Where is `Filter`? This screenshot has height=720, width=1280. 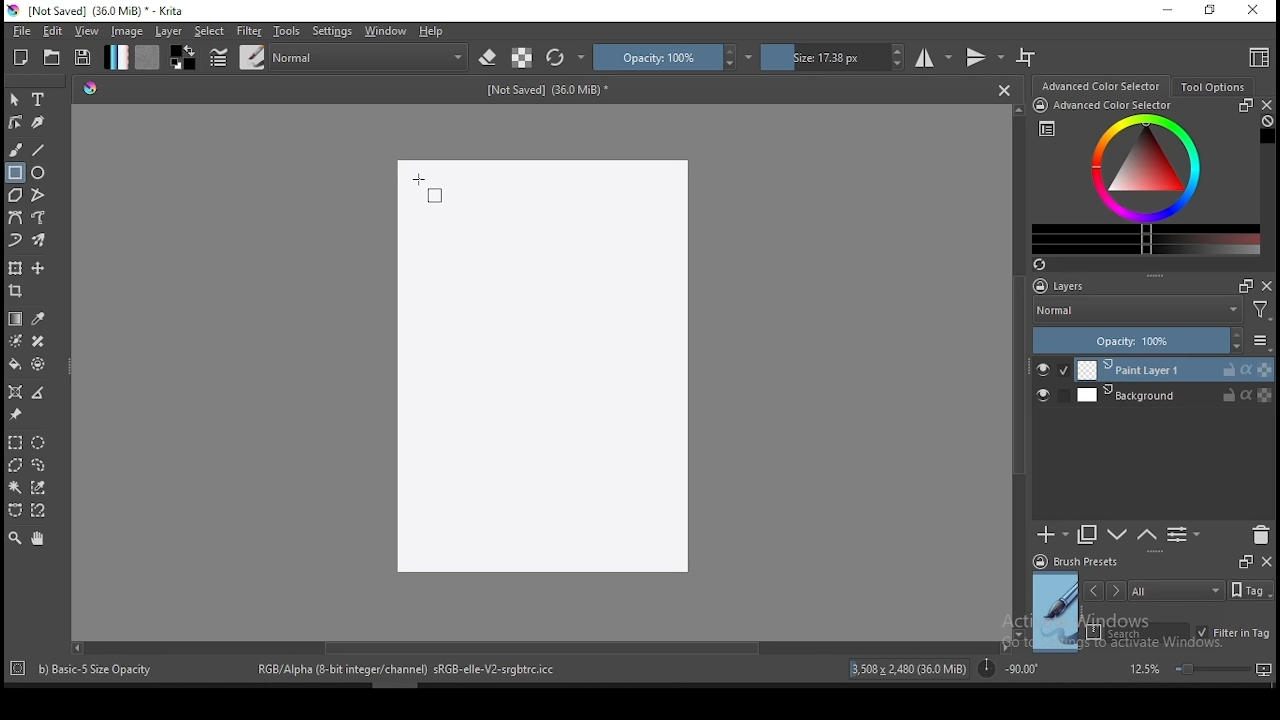
Filter is located at coordinates (1261, 313).